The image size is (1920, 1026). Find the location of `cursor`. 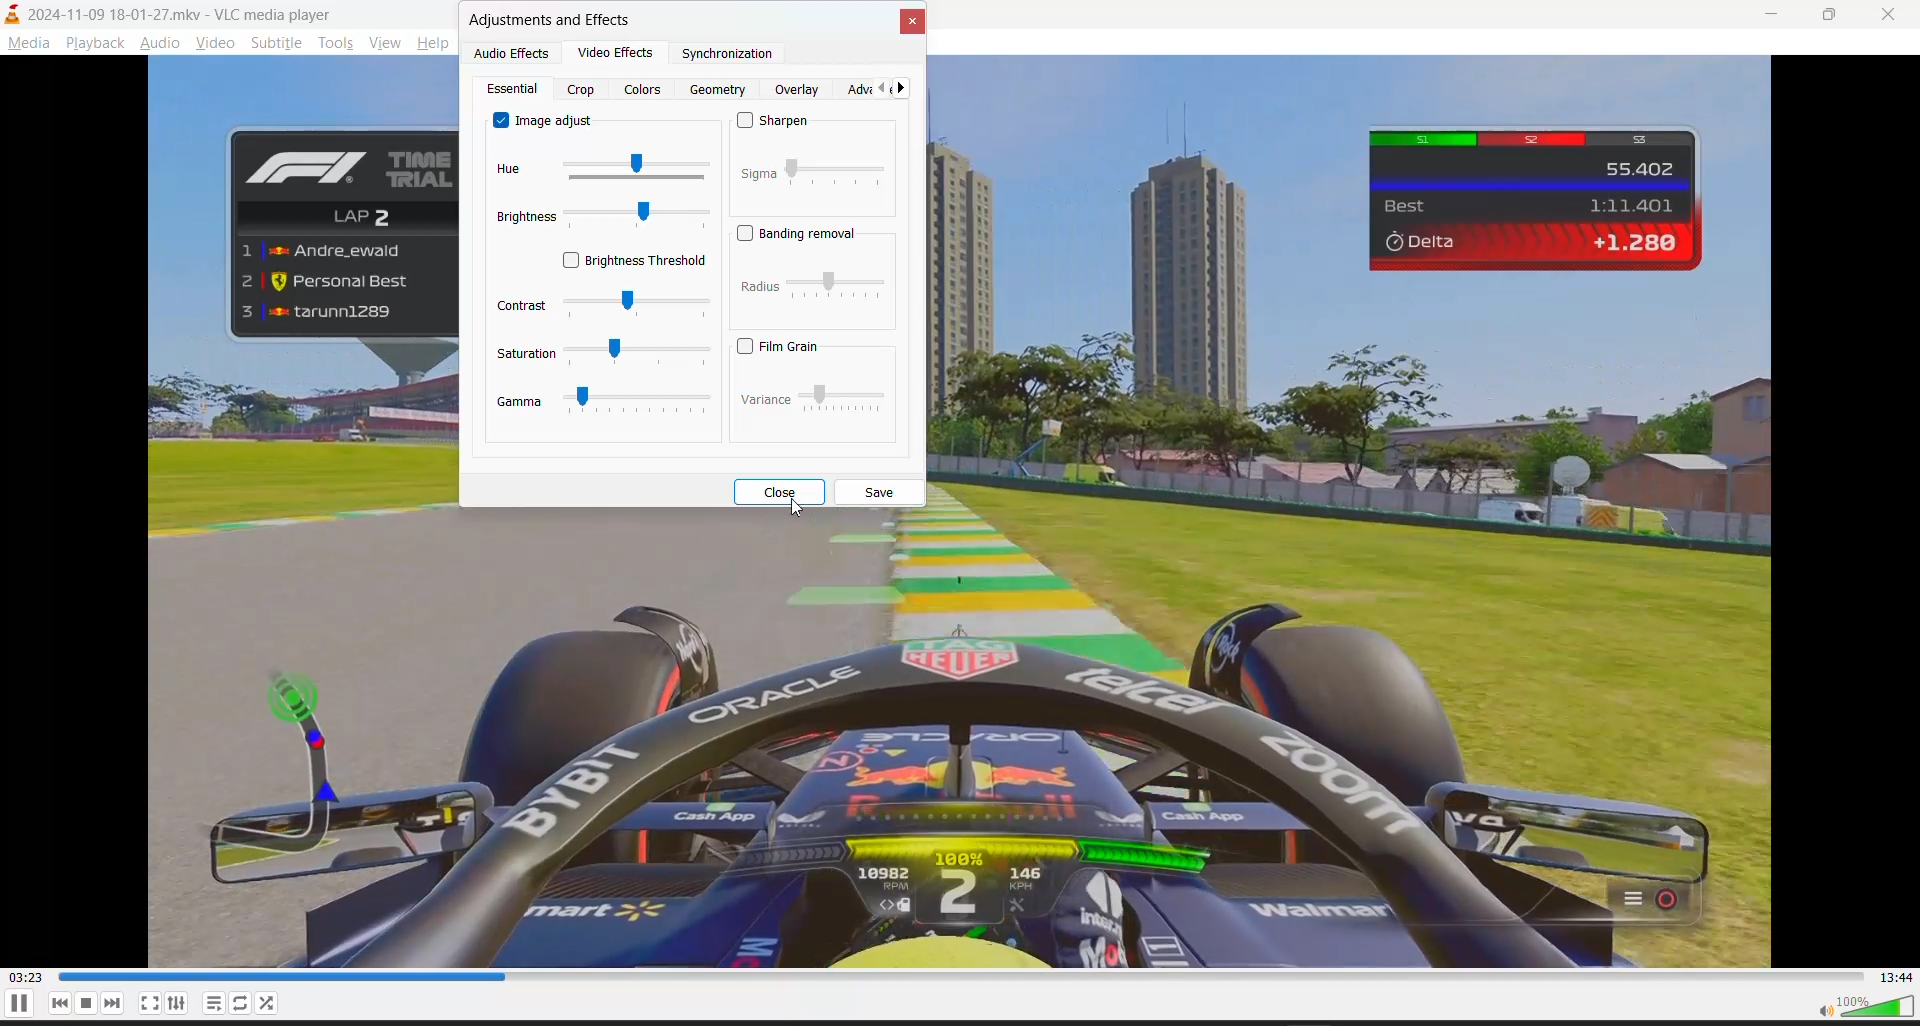

cursor is located at coordinates (793, 513).